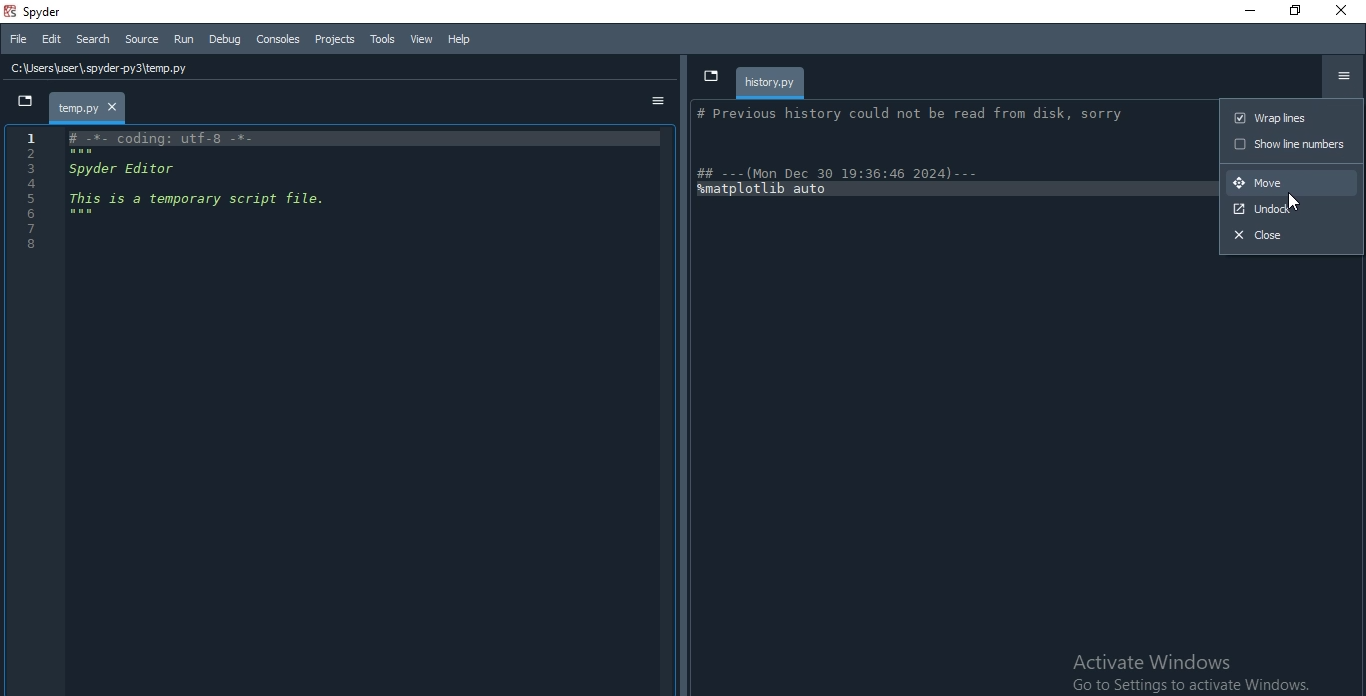 The width and height of the screenshot is (1366, 696). What do you see at coordinates (711, 75) in the screenshot?
I see `dropdown` at bounding box center [711, 75].